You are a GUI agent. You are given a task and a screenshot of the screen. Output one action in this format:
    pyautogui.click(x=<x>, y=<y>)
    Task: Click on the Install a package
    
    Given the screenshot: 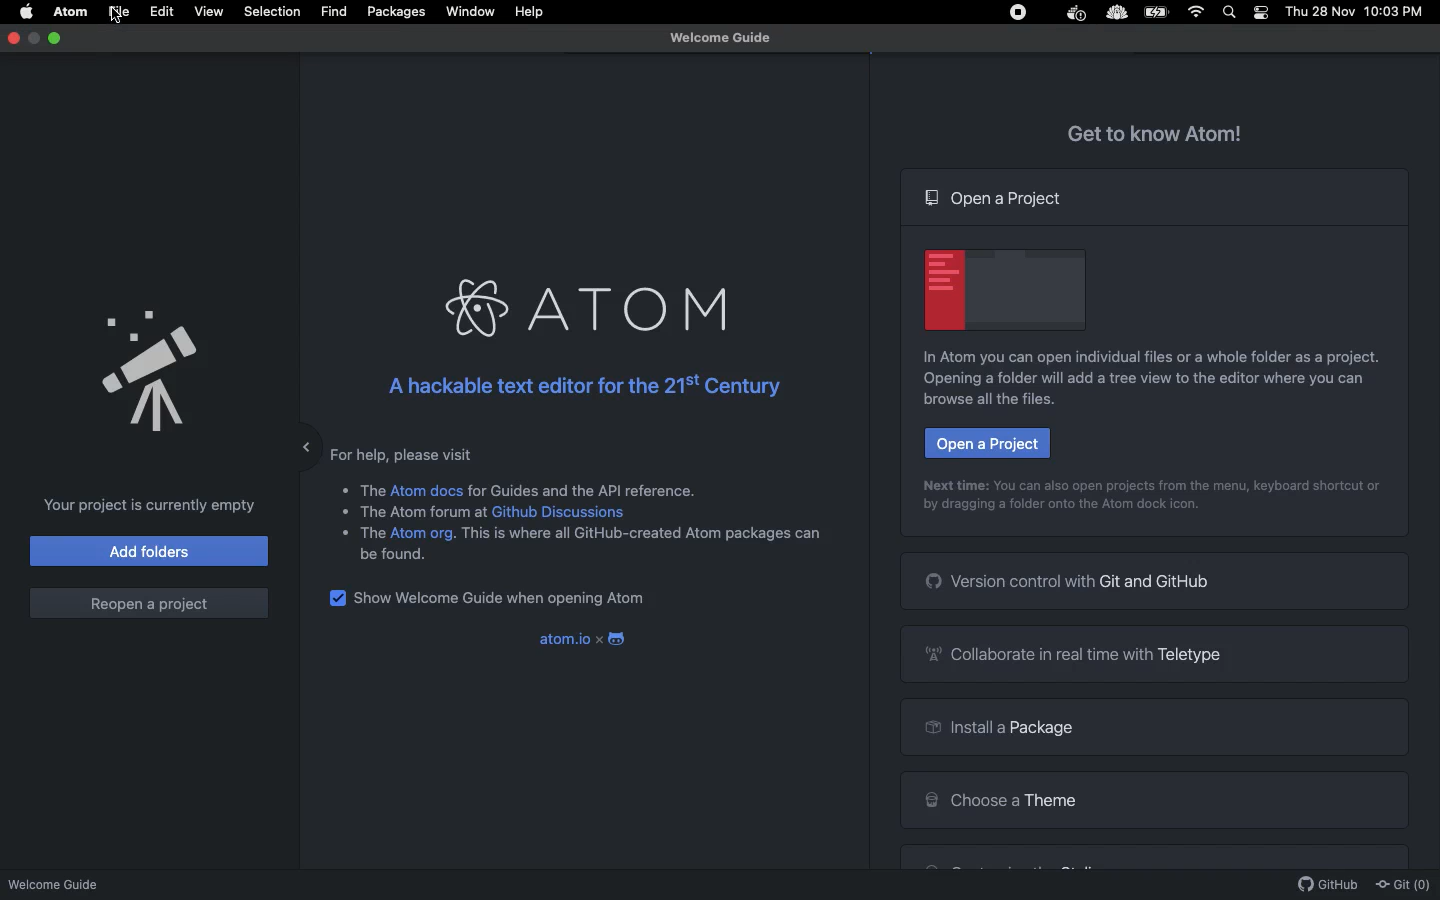 What is the action you would take?
    pyautogui.click(x=995, y=730)
    